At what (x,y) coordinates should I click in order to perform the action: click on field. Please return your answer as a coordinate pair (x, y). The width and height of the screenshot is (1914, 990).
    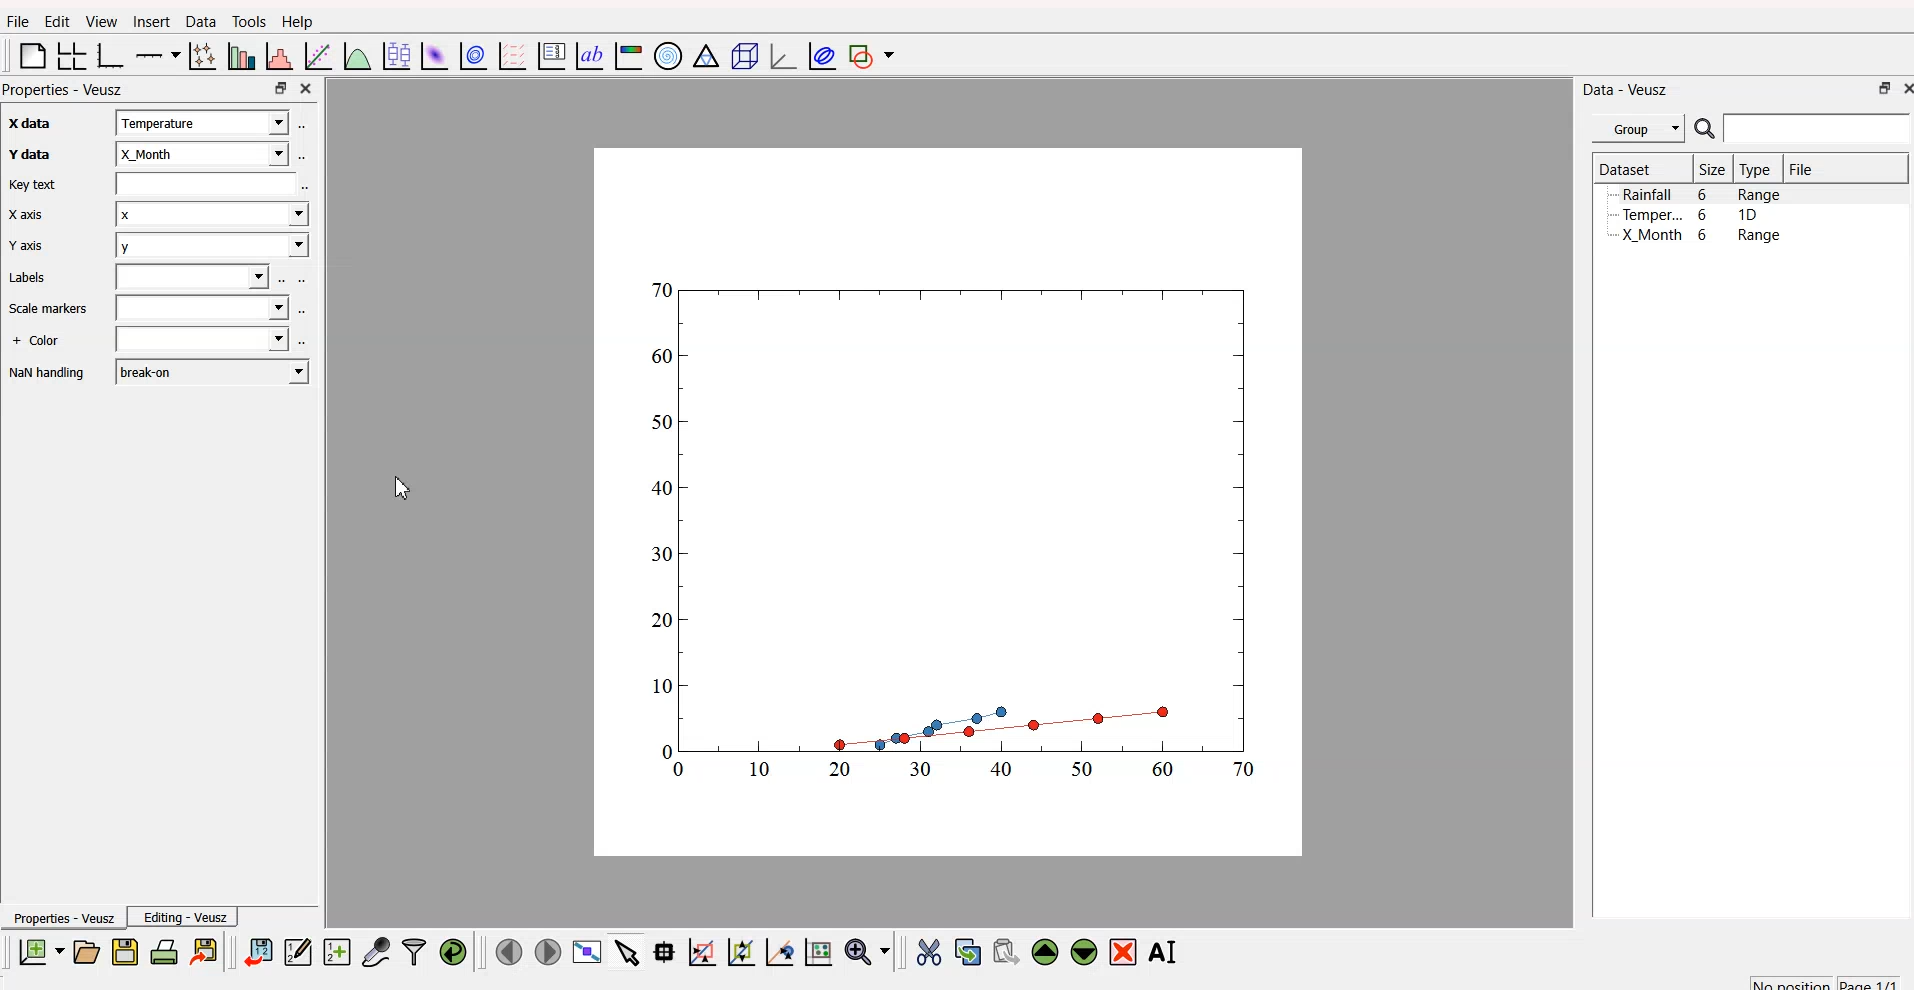
    Looking at the image, I should click on (200, 341).